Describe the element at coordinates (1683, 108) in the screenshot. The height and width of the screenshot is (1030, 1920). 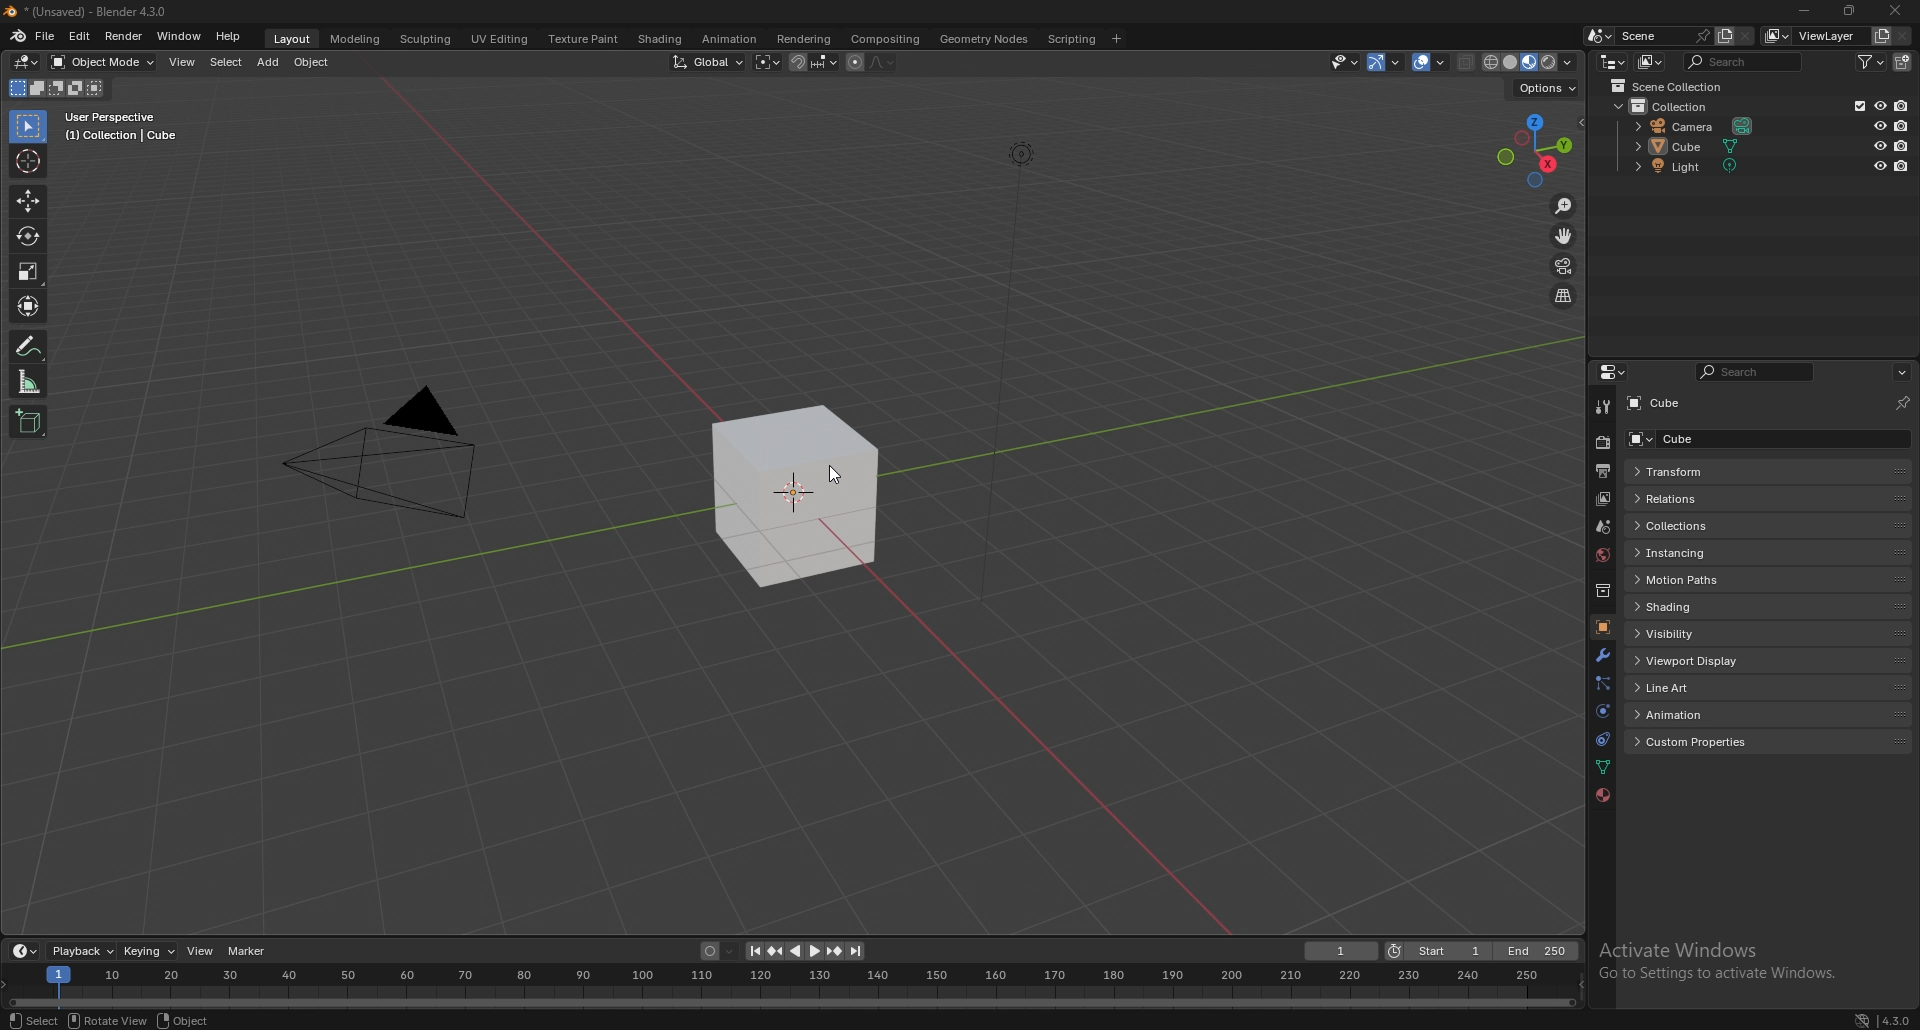
I see `collection` at that location.